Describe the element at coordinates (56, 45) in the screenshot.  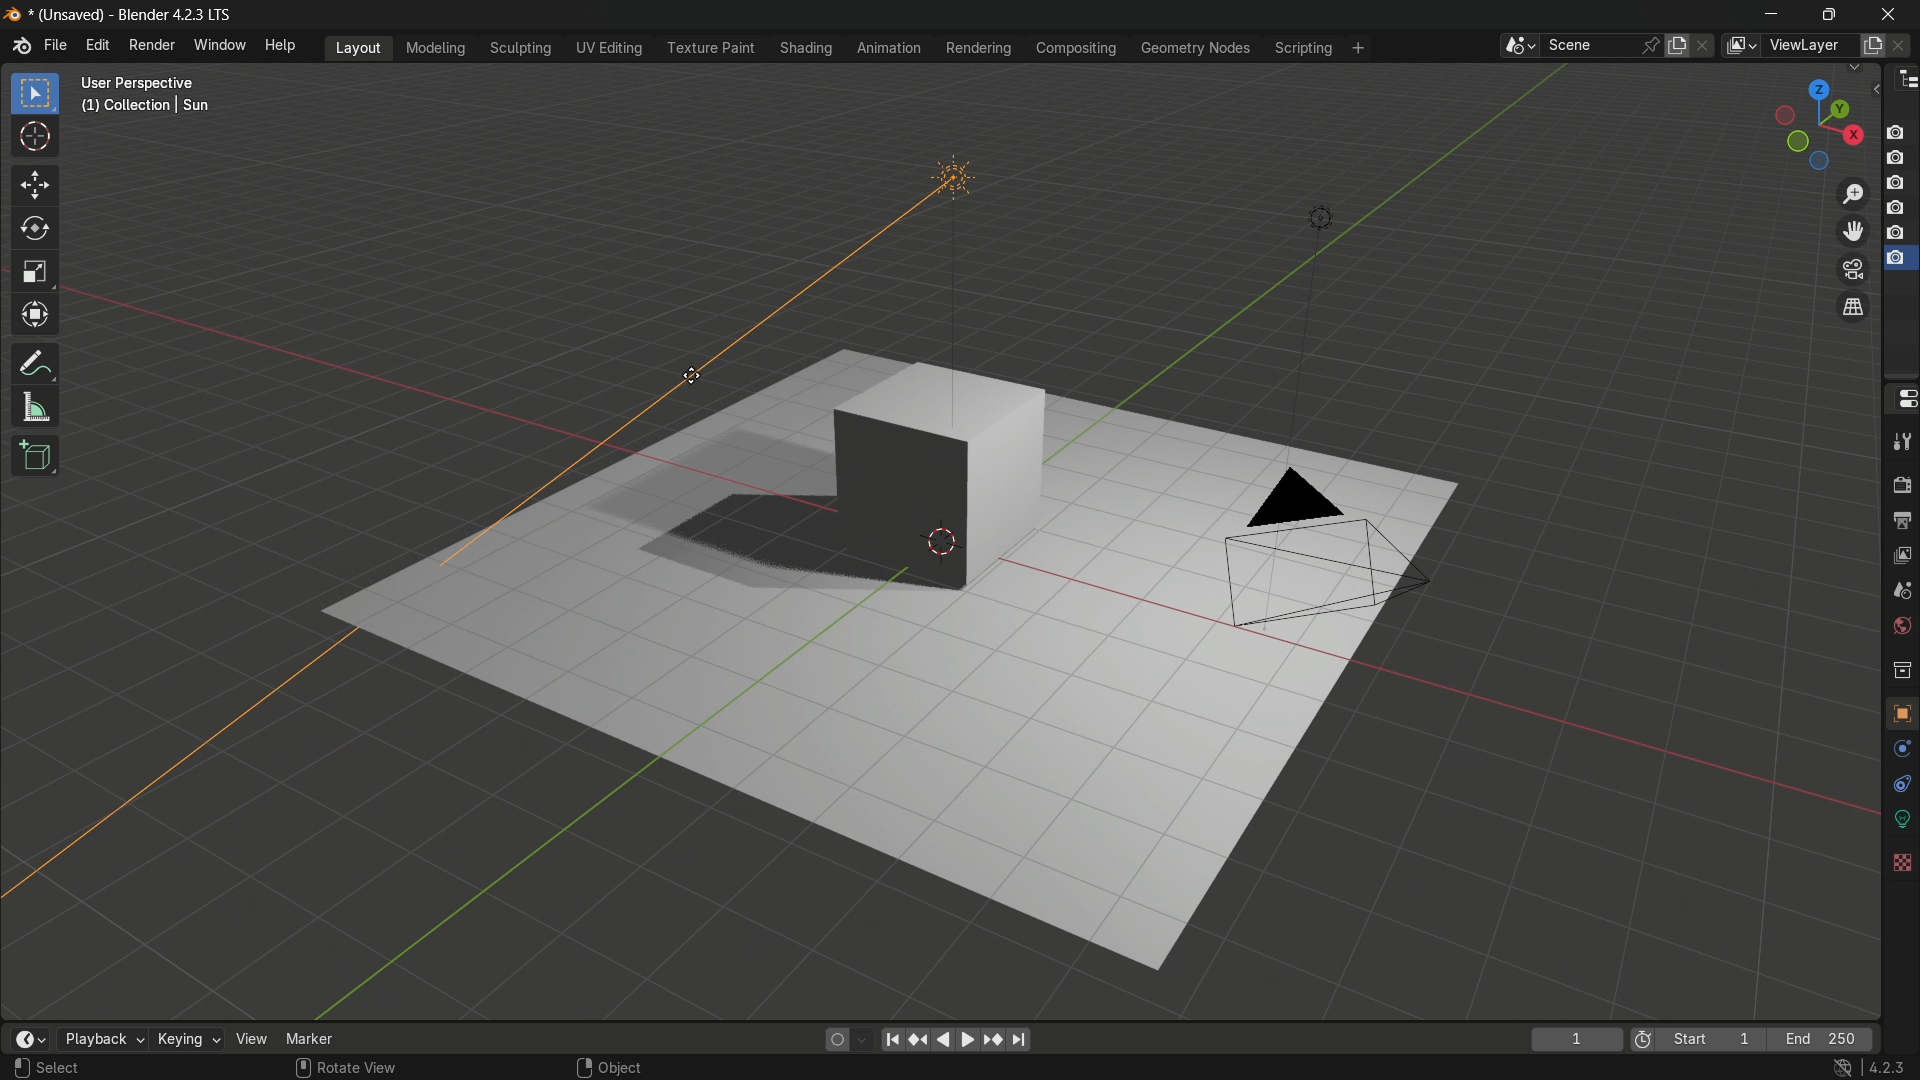
I see `file menu` at that location.